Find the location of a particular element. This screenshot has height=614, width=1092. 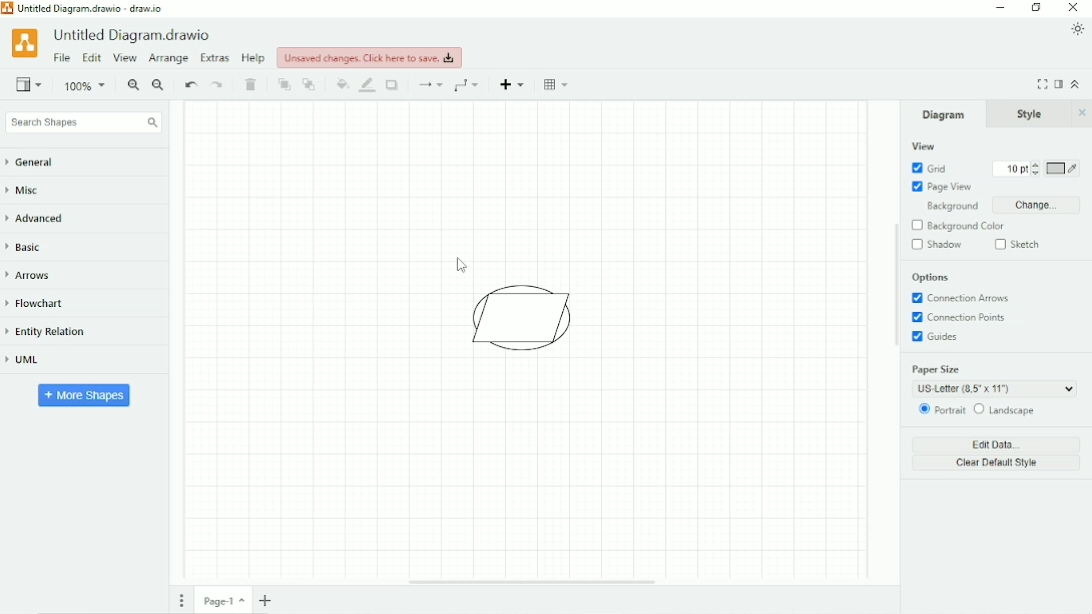

Fill color is located at coordinates (342, 84).